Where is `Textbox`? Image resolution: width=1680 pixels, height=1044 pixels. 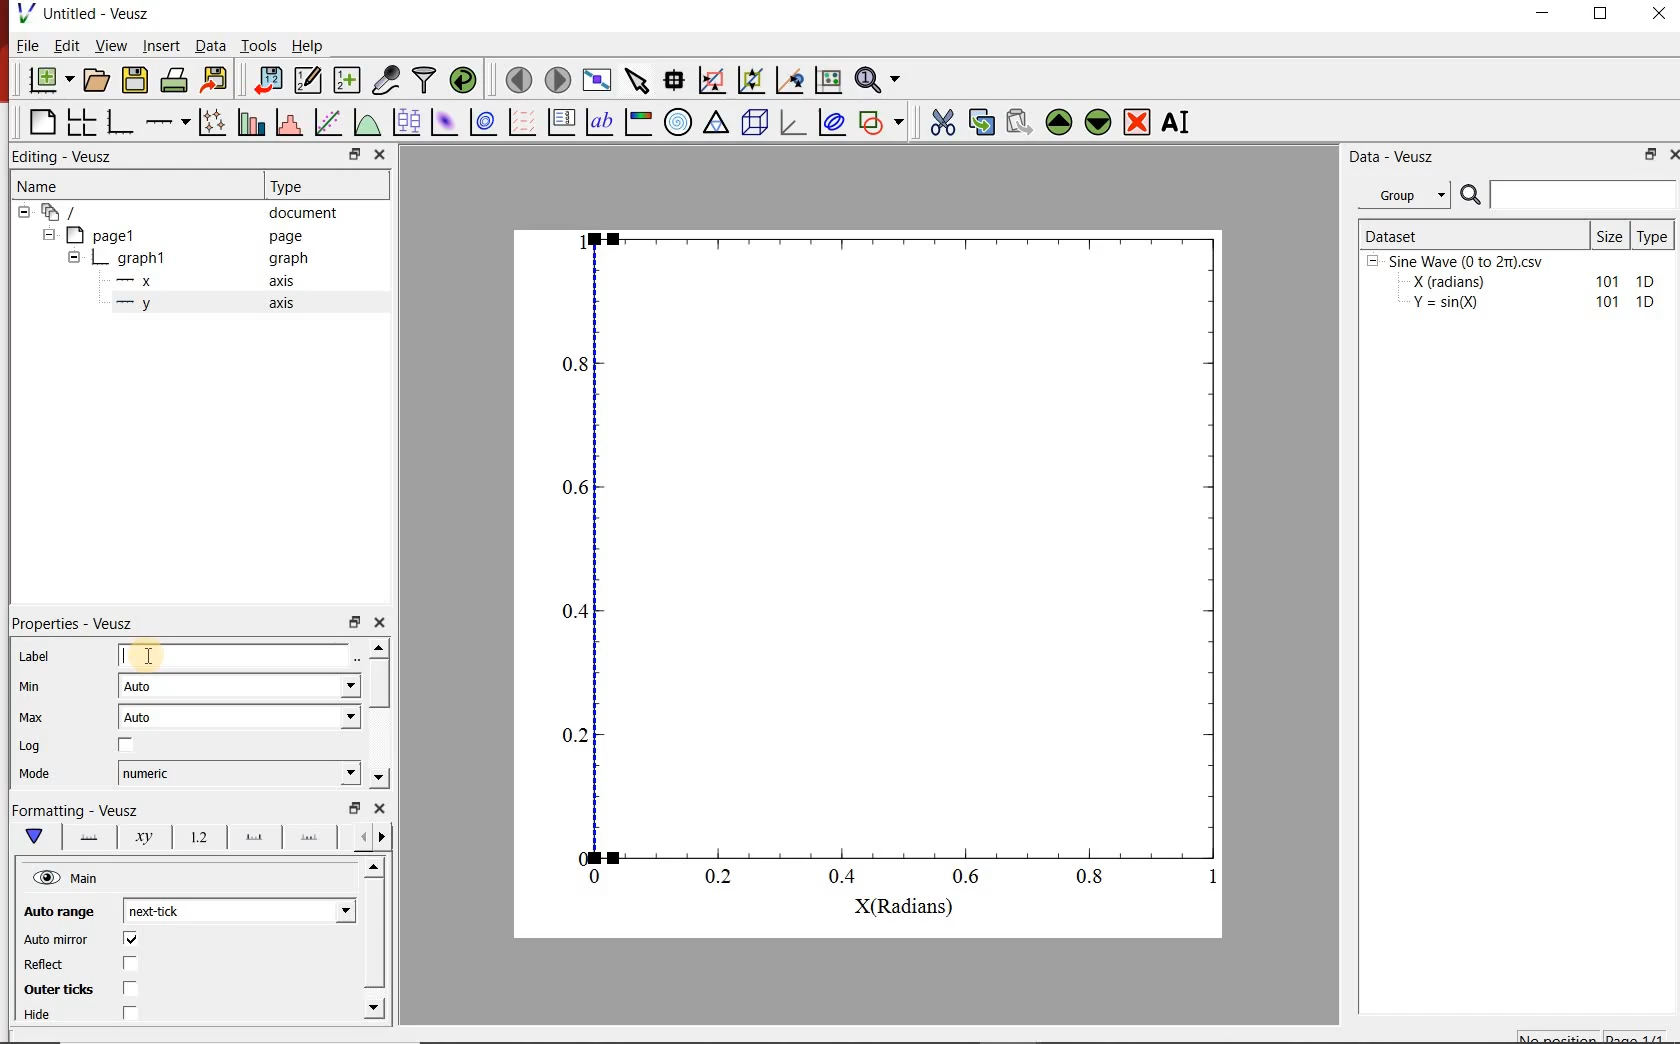 Textbox is located at coordinates (235, 656).